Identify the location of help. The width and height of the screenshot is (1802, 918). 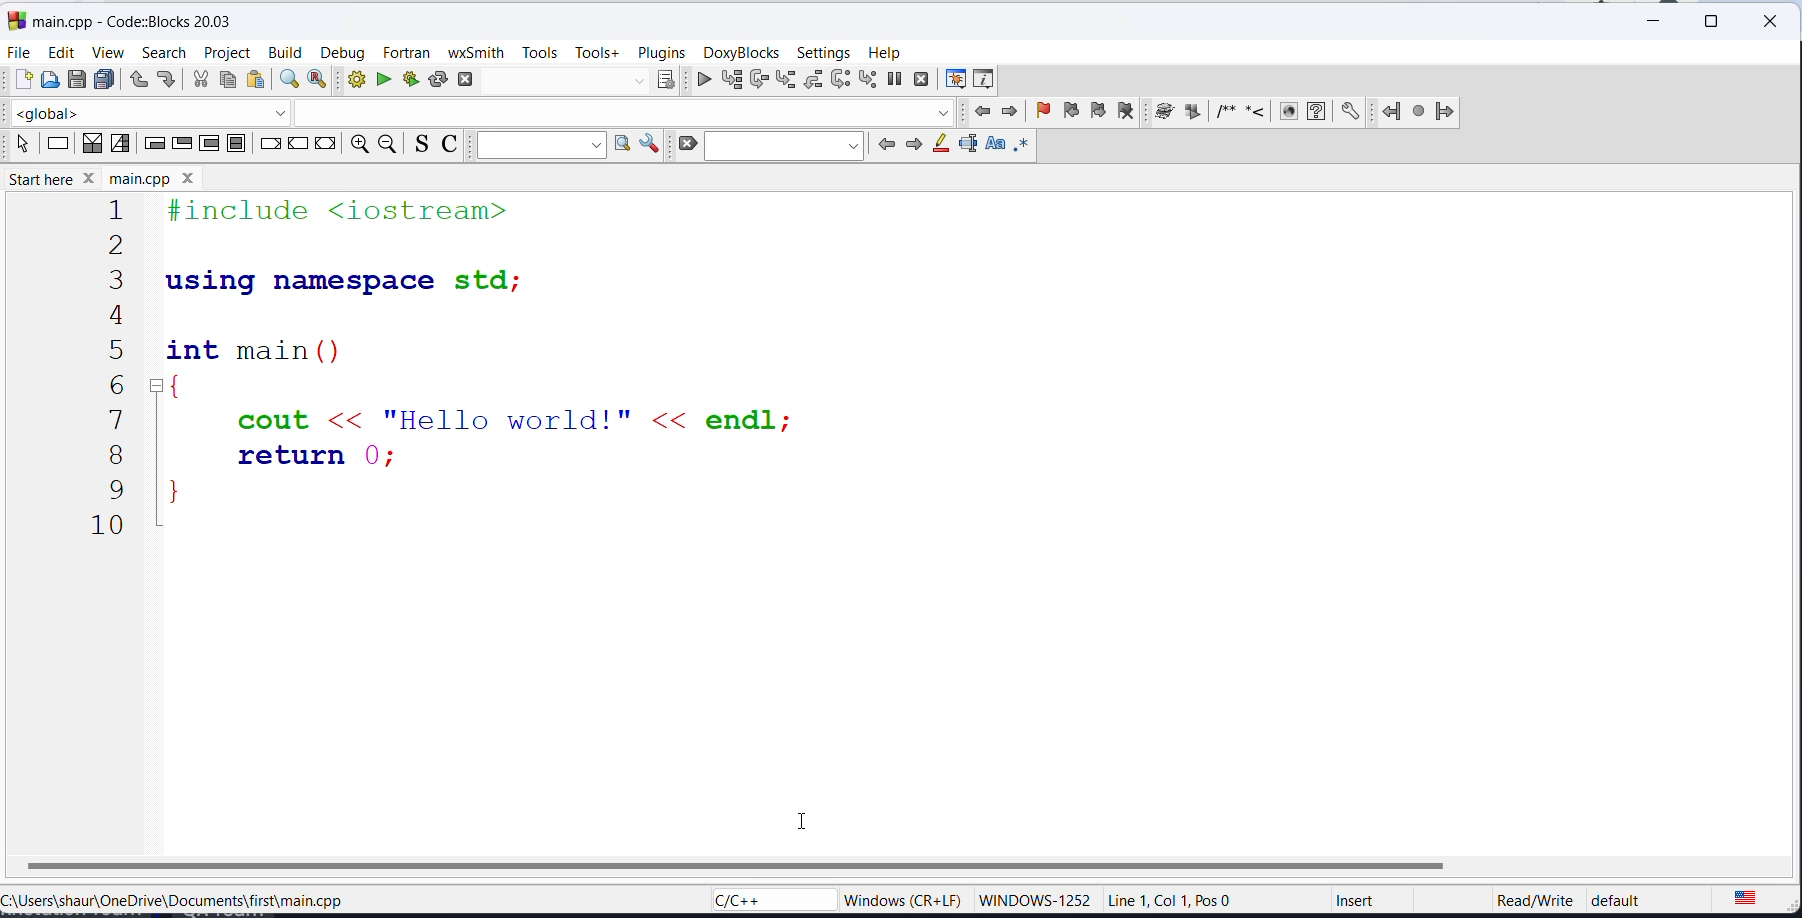
(887, 53).